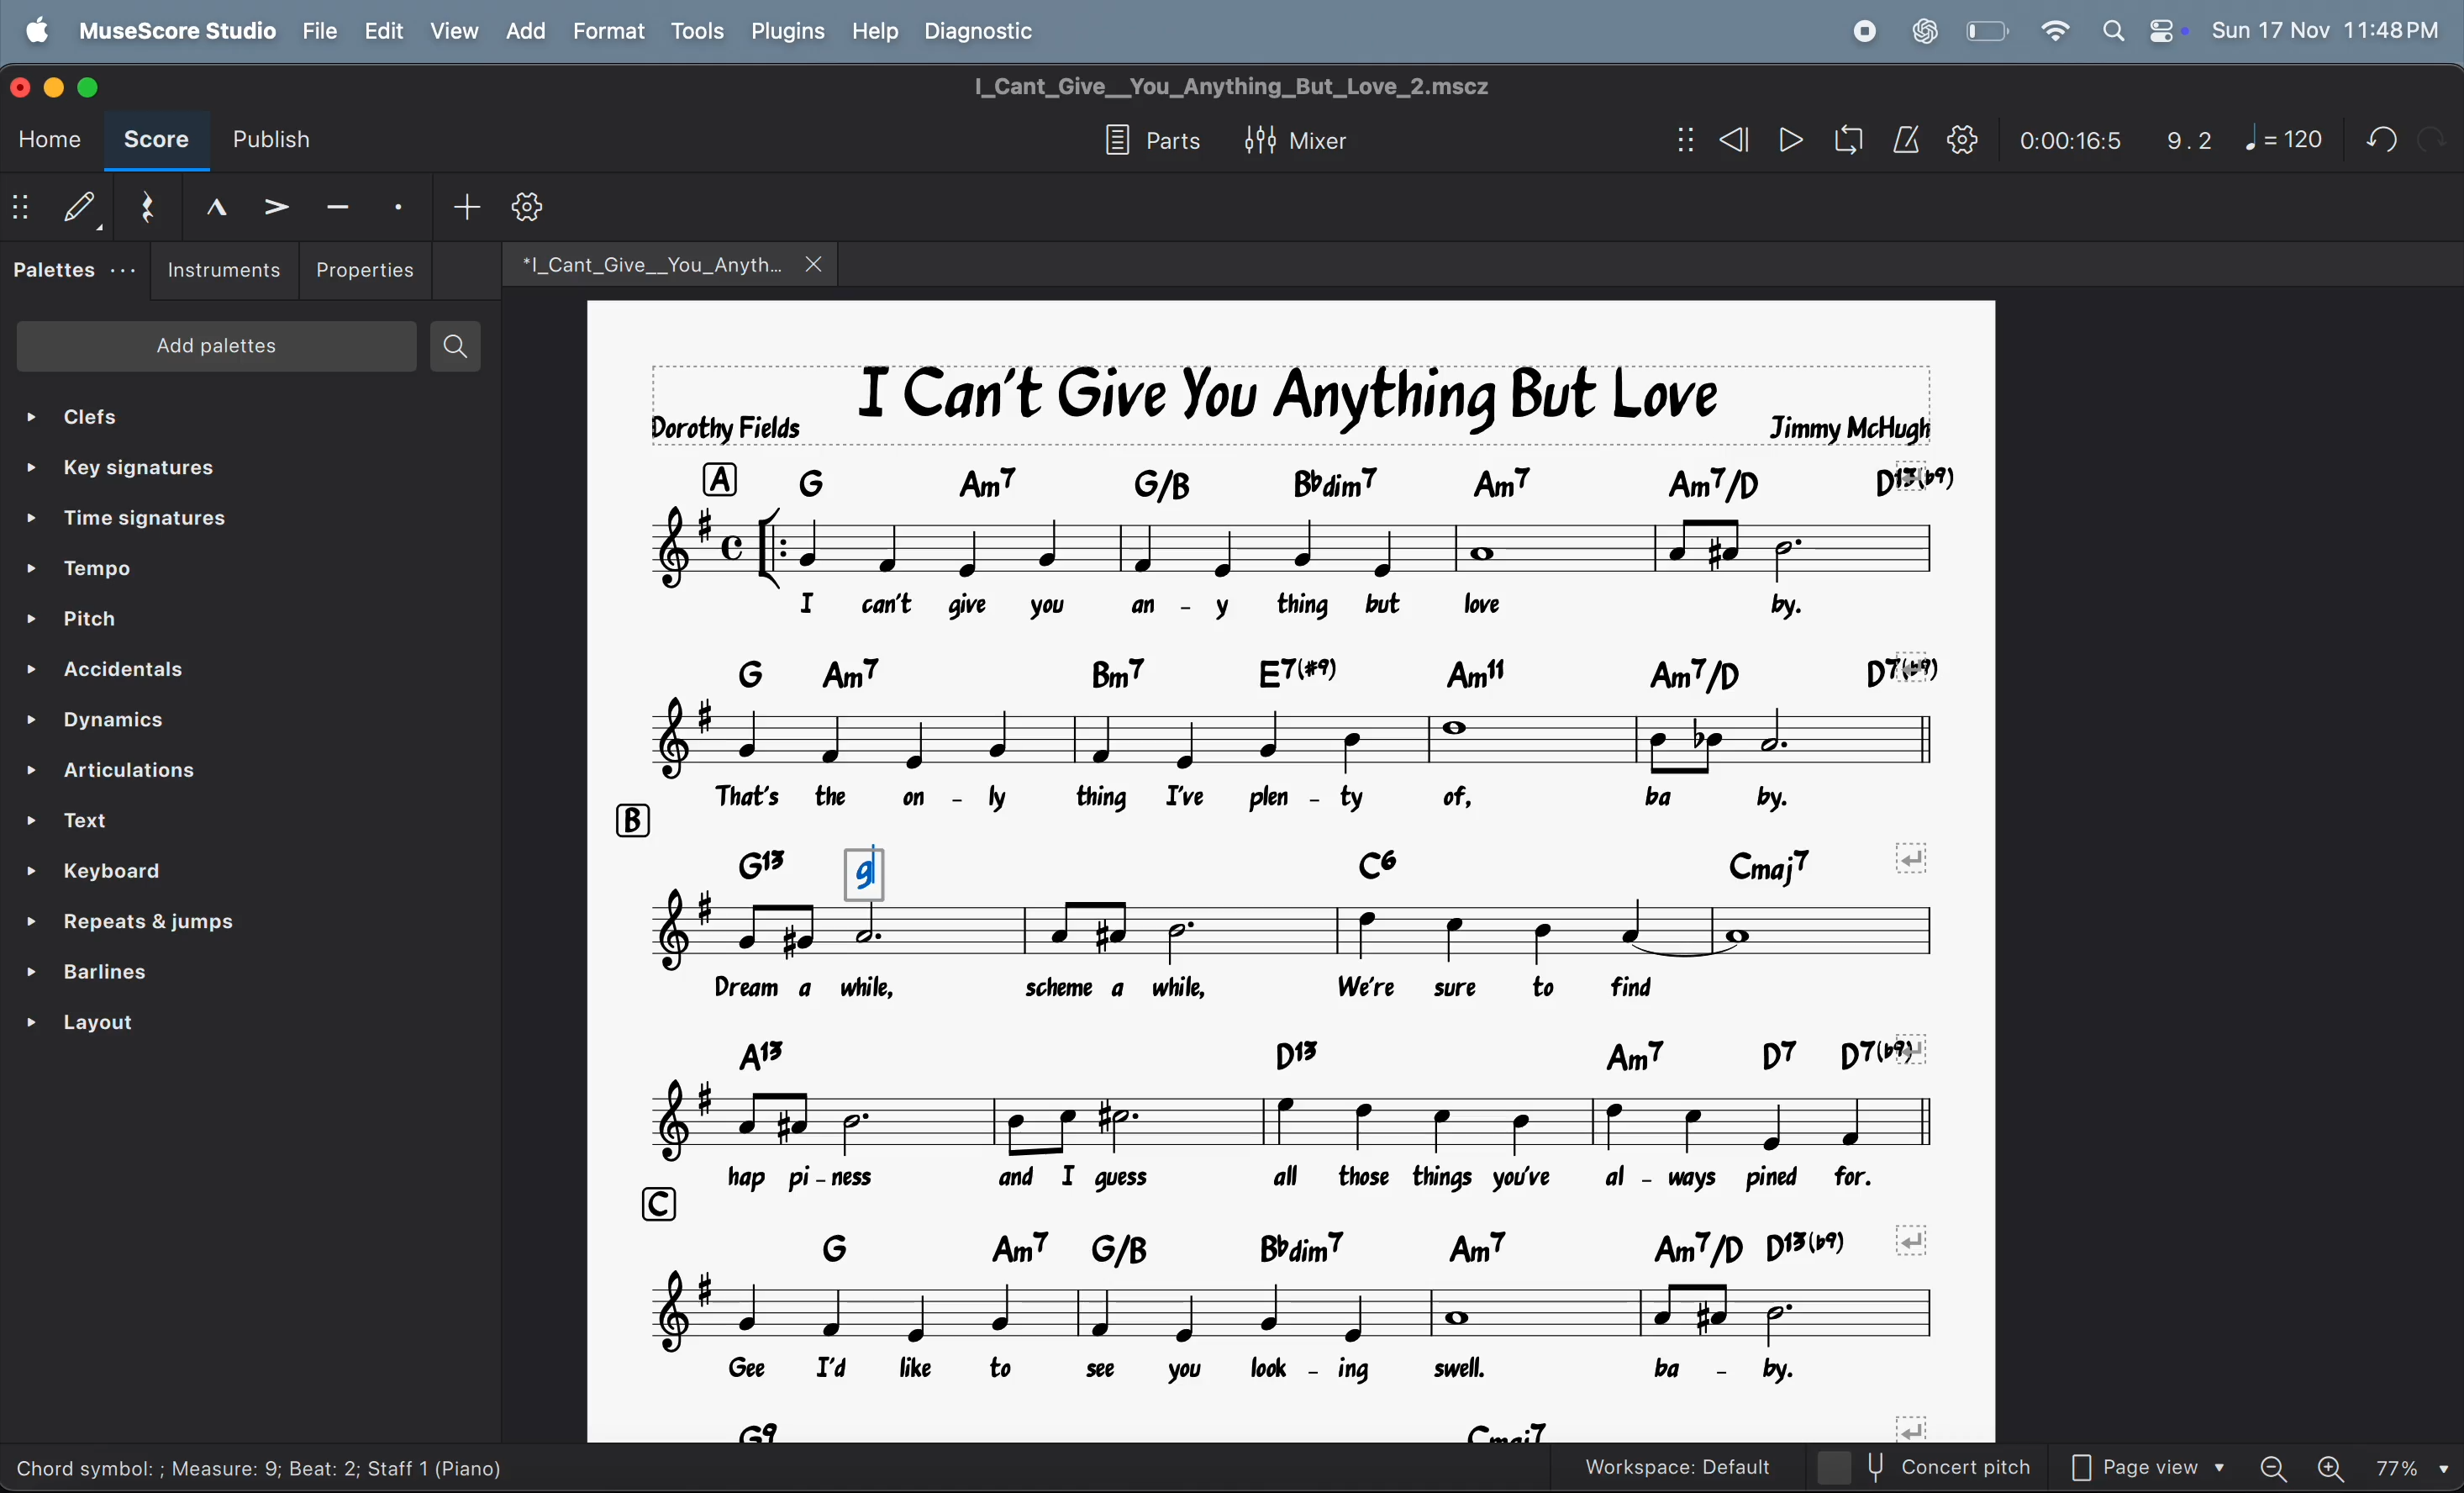 The image size is (2464, 1493). I want to click on notes, so click(1294, 1123).